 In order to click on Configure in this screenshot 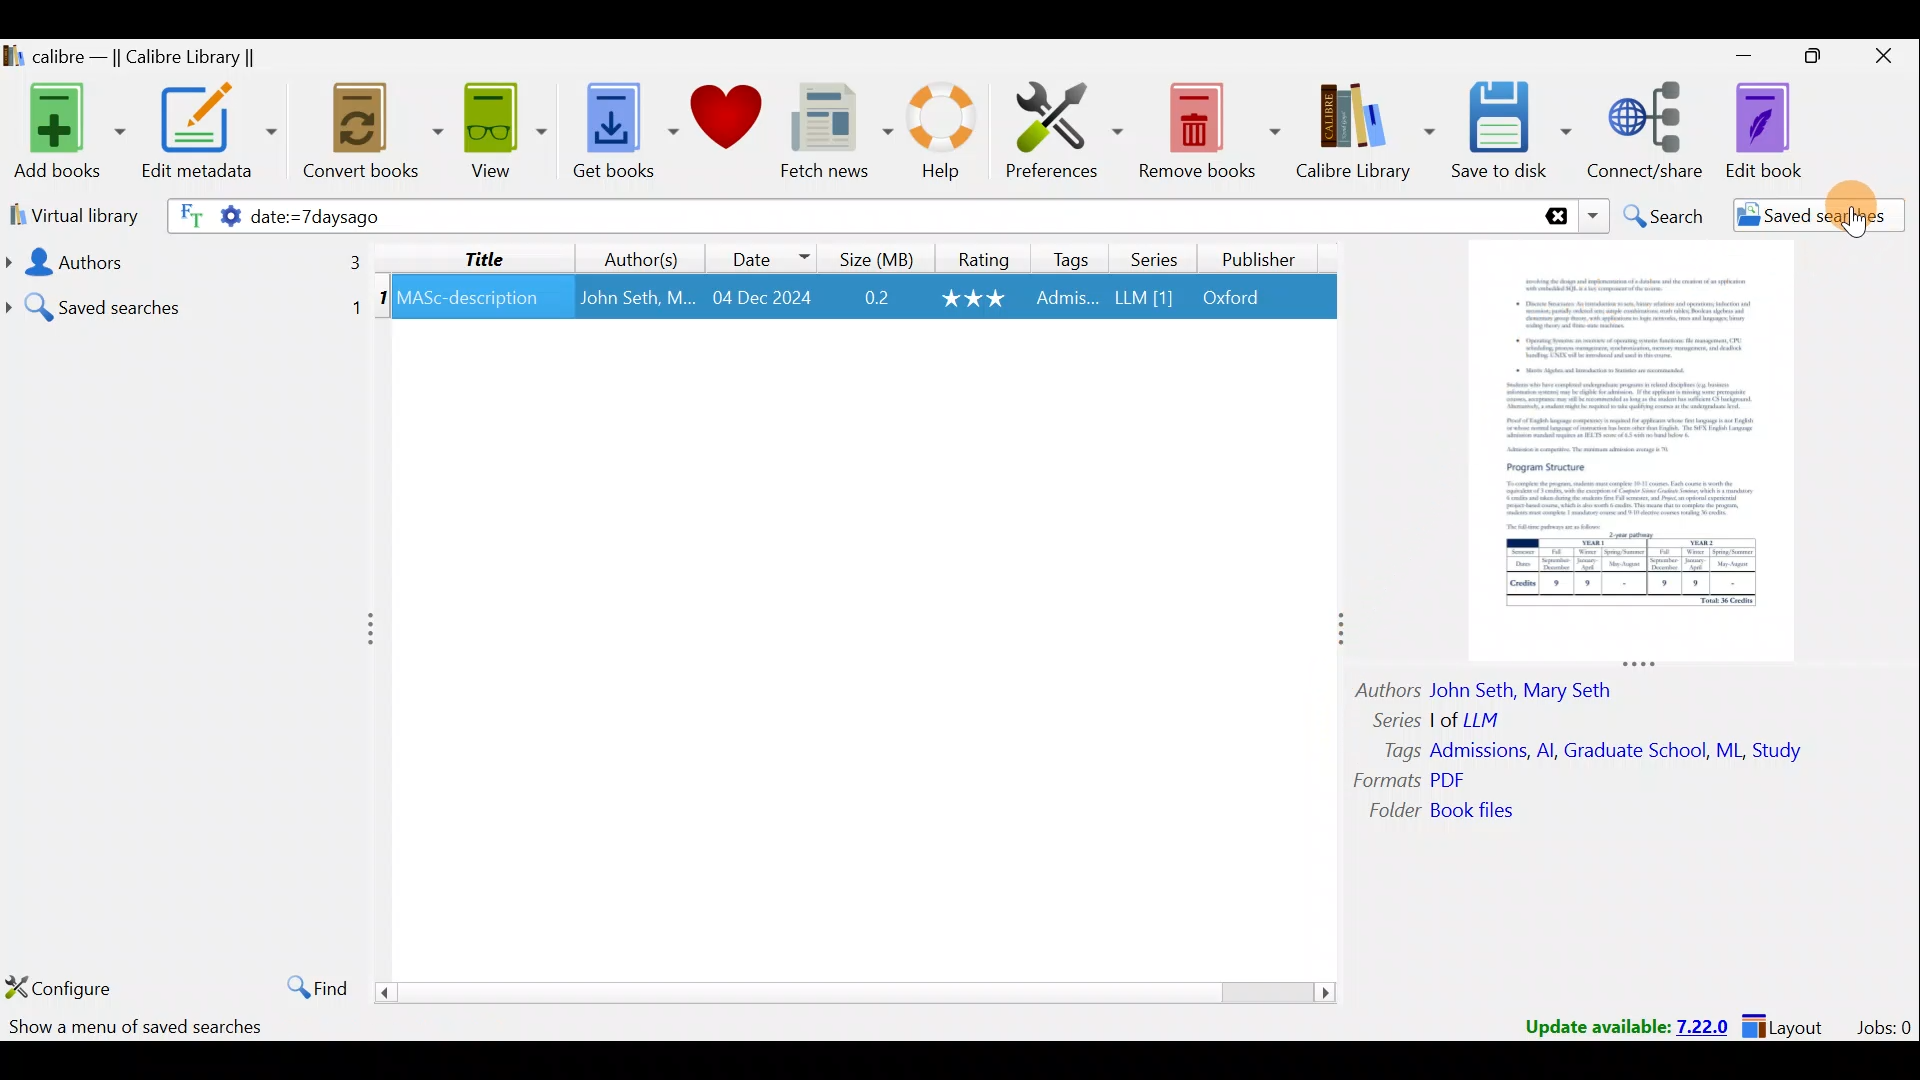, I will do `click(60, 984)`.